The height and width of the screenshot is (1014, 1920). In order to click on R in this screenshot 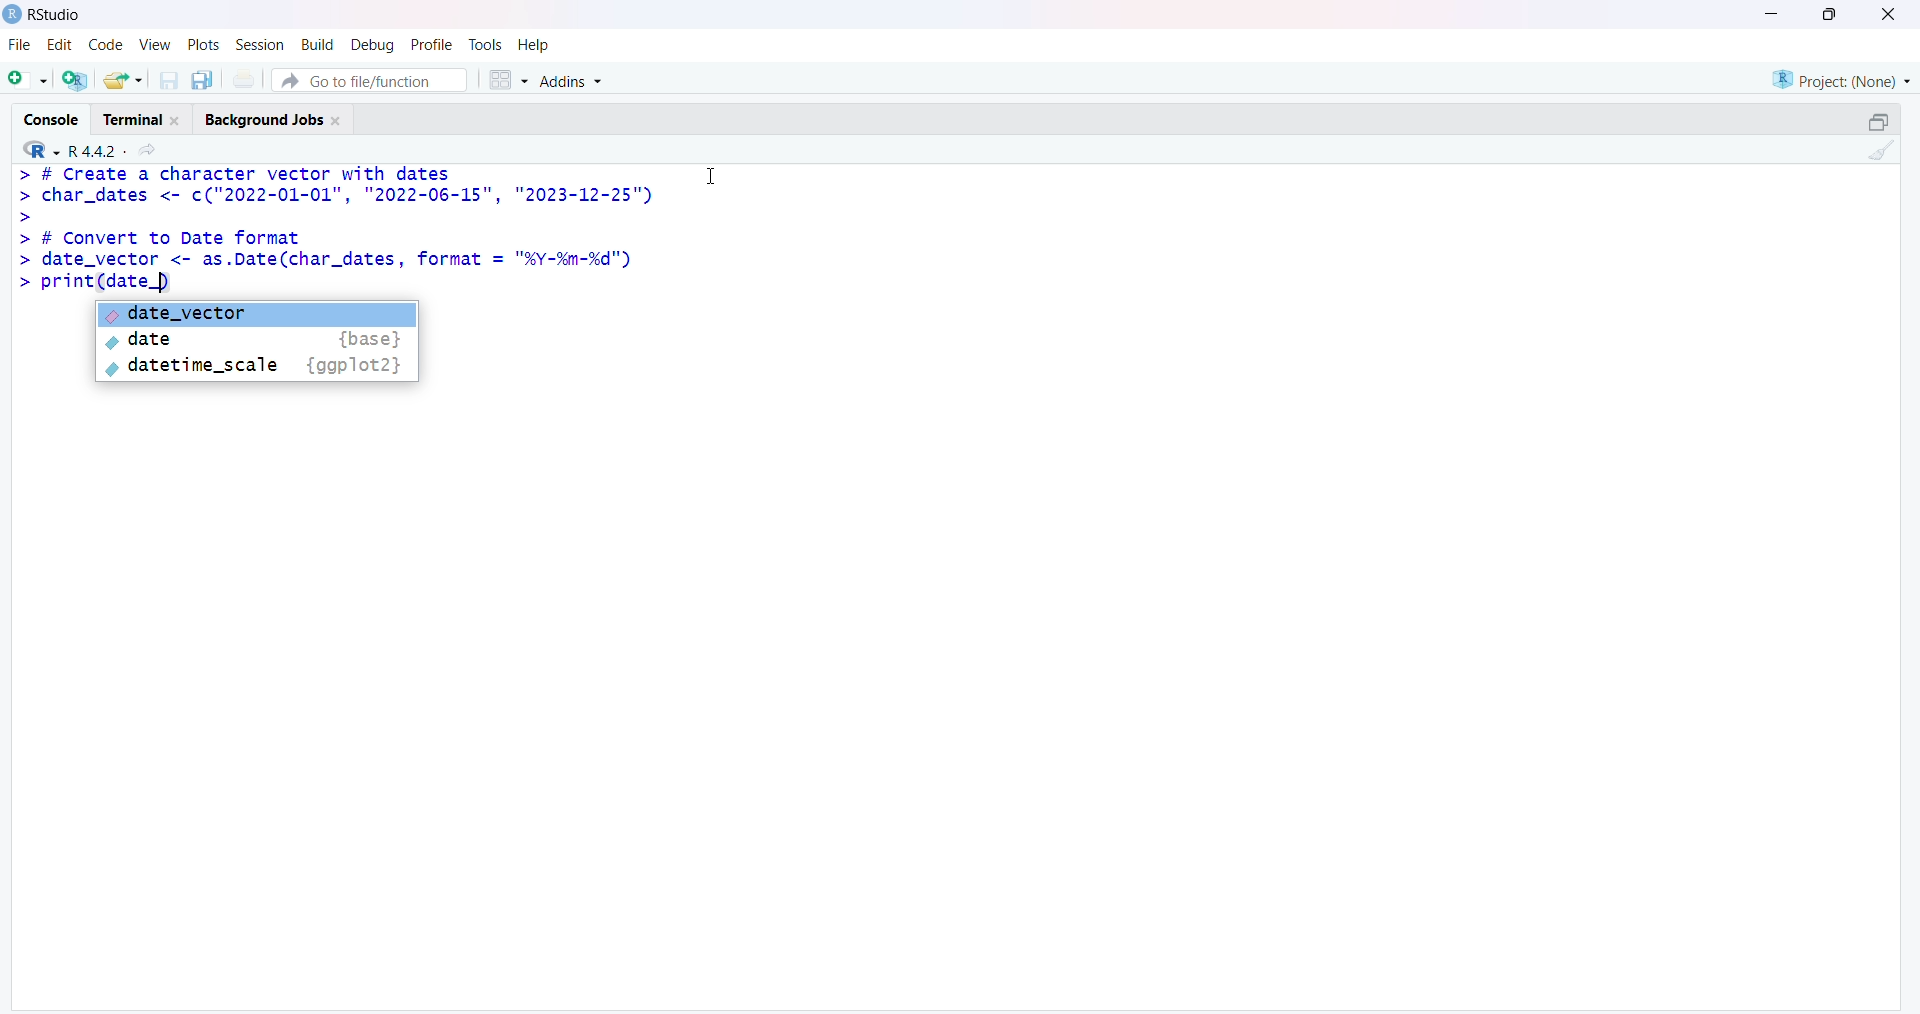, I will do `click(34, 149)`.